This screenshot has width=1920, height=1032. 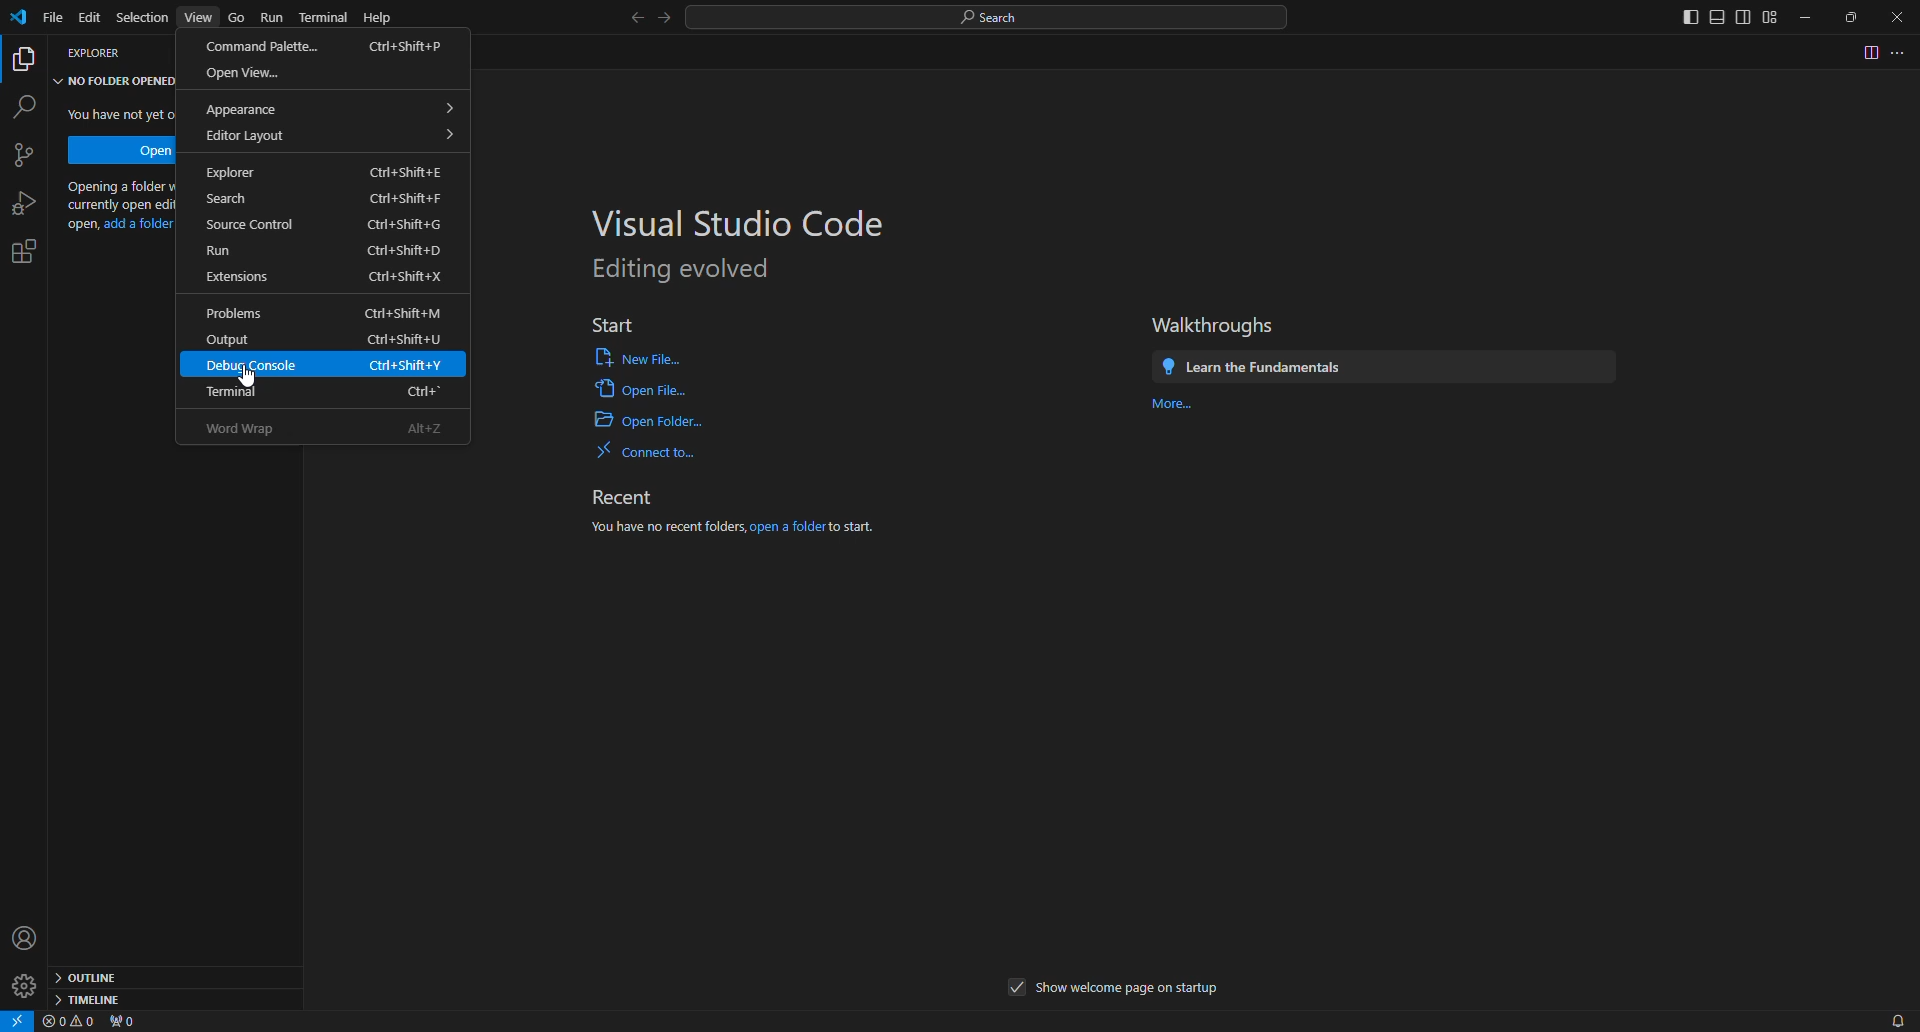 What do you see at coordinates (664, 23) in the screenshot?
I see `next` at bounding box center [664, 23].